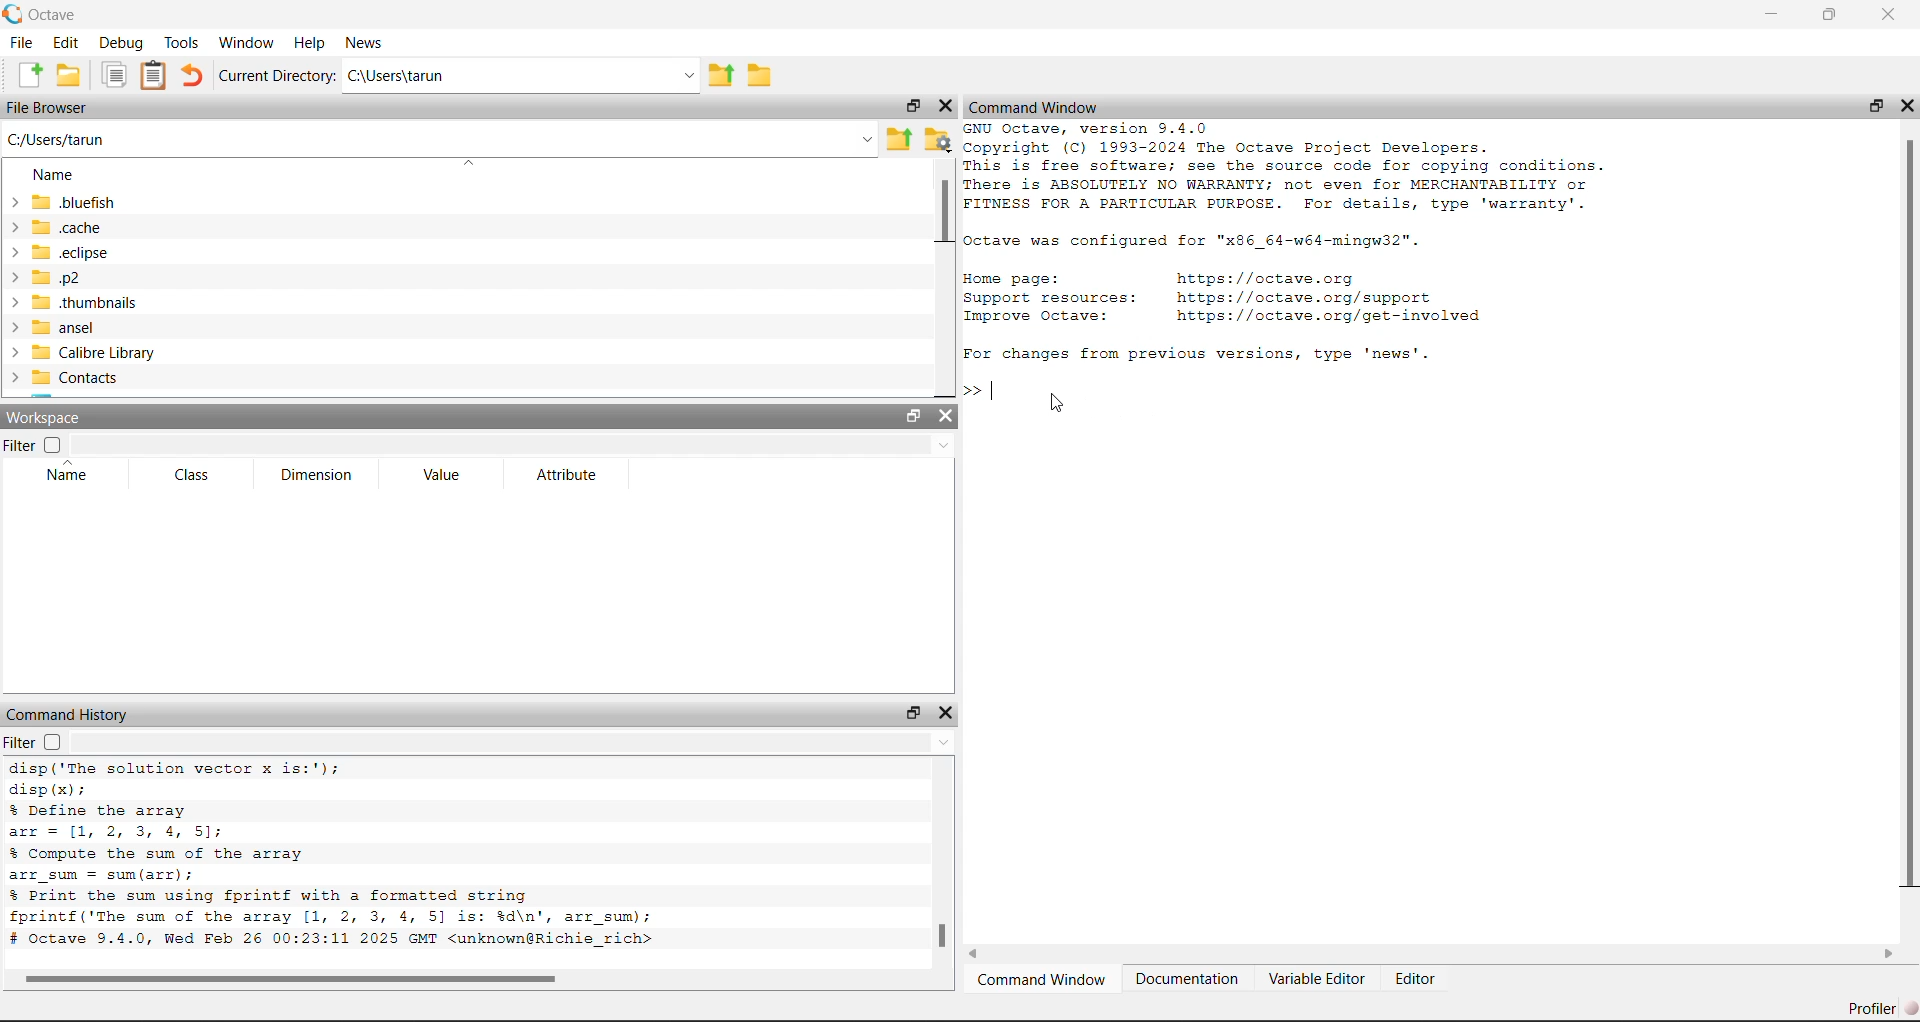  What do you see at coordinates (1887, 955) in the screenshot?
I see `Scroll bar right` at bounding box center [1887, 955].